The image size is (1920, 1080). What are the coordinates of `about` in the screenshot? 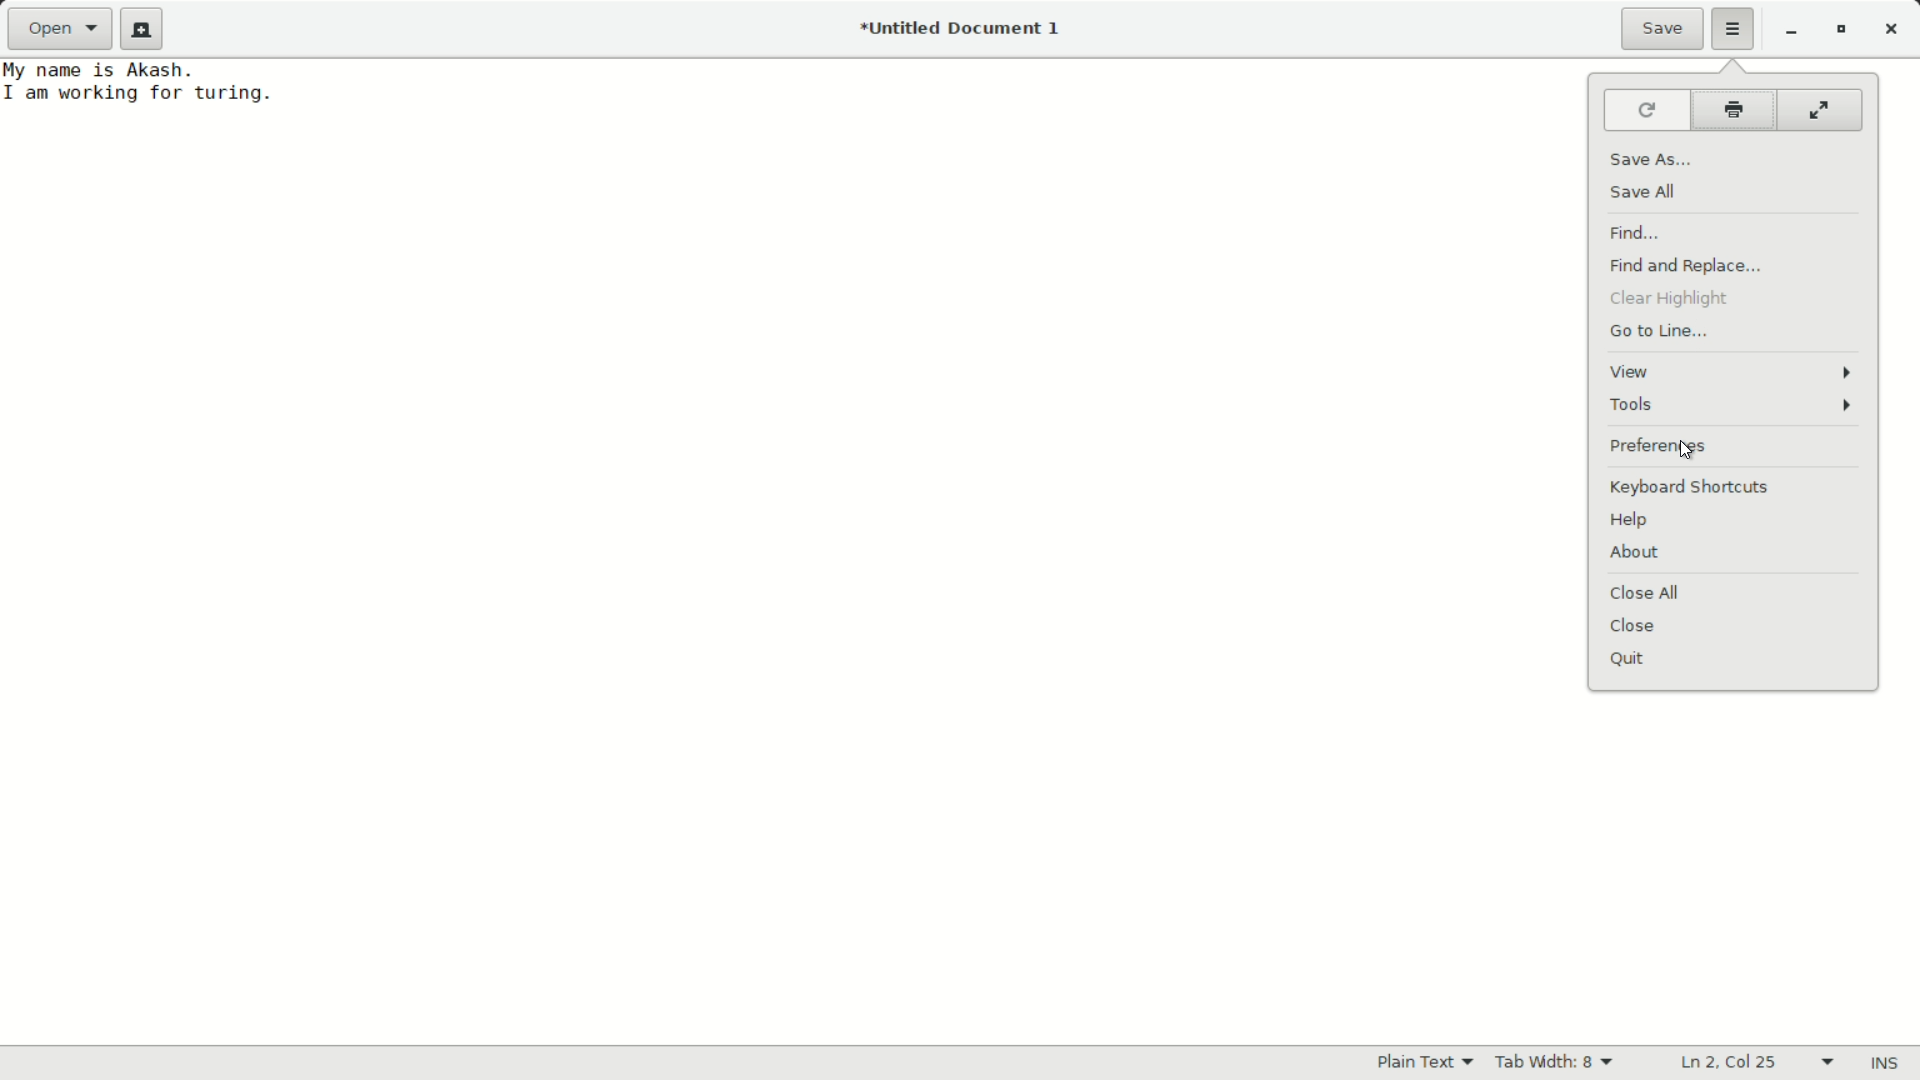 It's located at (1637, 552).